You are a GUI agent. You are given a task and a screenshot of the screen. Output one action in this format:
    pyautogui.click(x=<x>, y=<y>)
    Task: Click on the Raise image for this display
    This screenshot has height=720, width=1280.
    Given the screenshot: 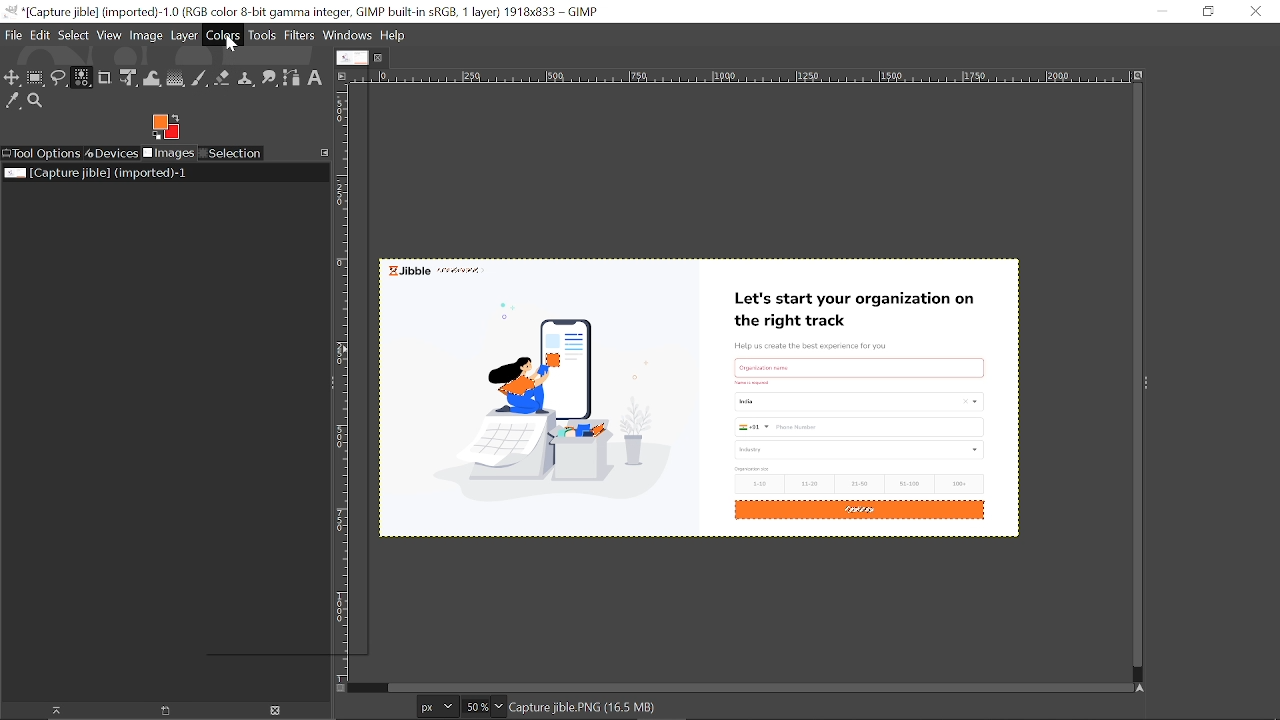 What is the action you would take?
    pyautogui.click(x=50, y=711)
    